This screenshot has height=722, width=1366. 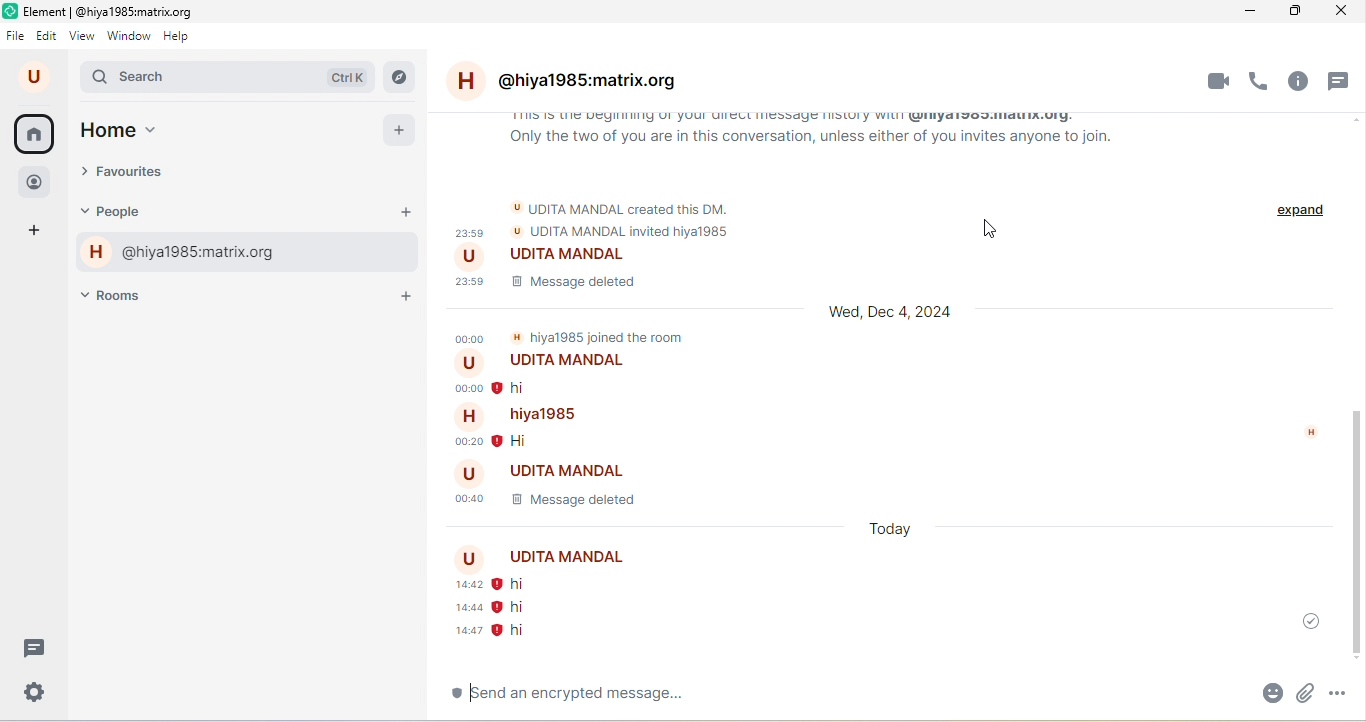 What do you see at coordinates (36, 647) in the screenshot?
I see `threads` at bounding box center [36, 647].